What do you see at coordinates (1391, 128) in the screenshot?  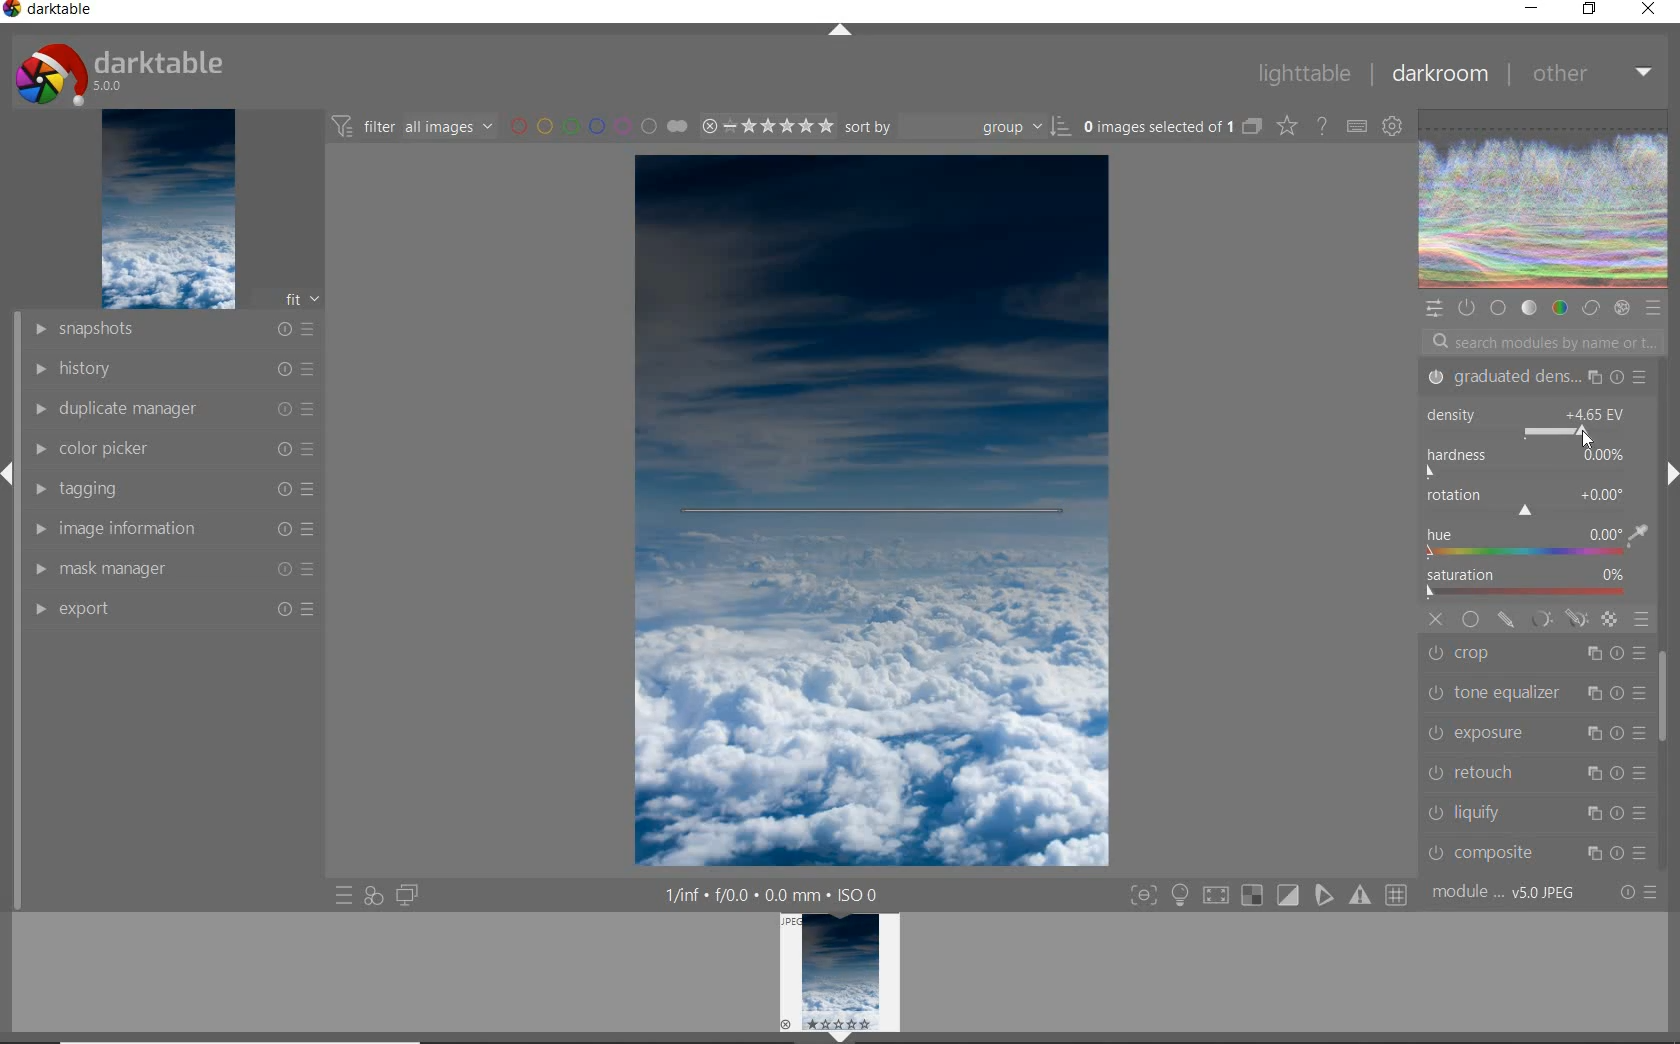 I see `SHOW GLOBAL PREFERENCE` at bounding box center [1391, 128].